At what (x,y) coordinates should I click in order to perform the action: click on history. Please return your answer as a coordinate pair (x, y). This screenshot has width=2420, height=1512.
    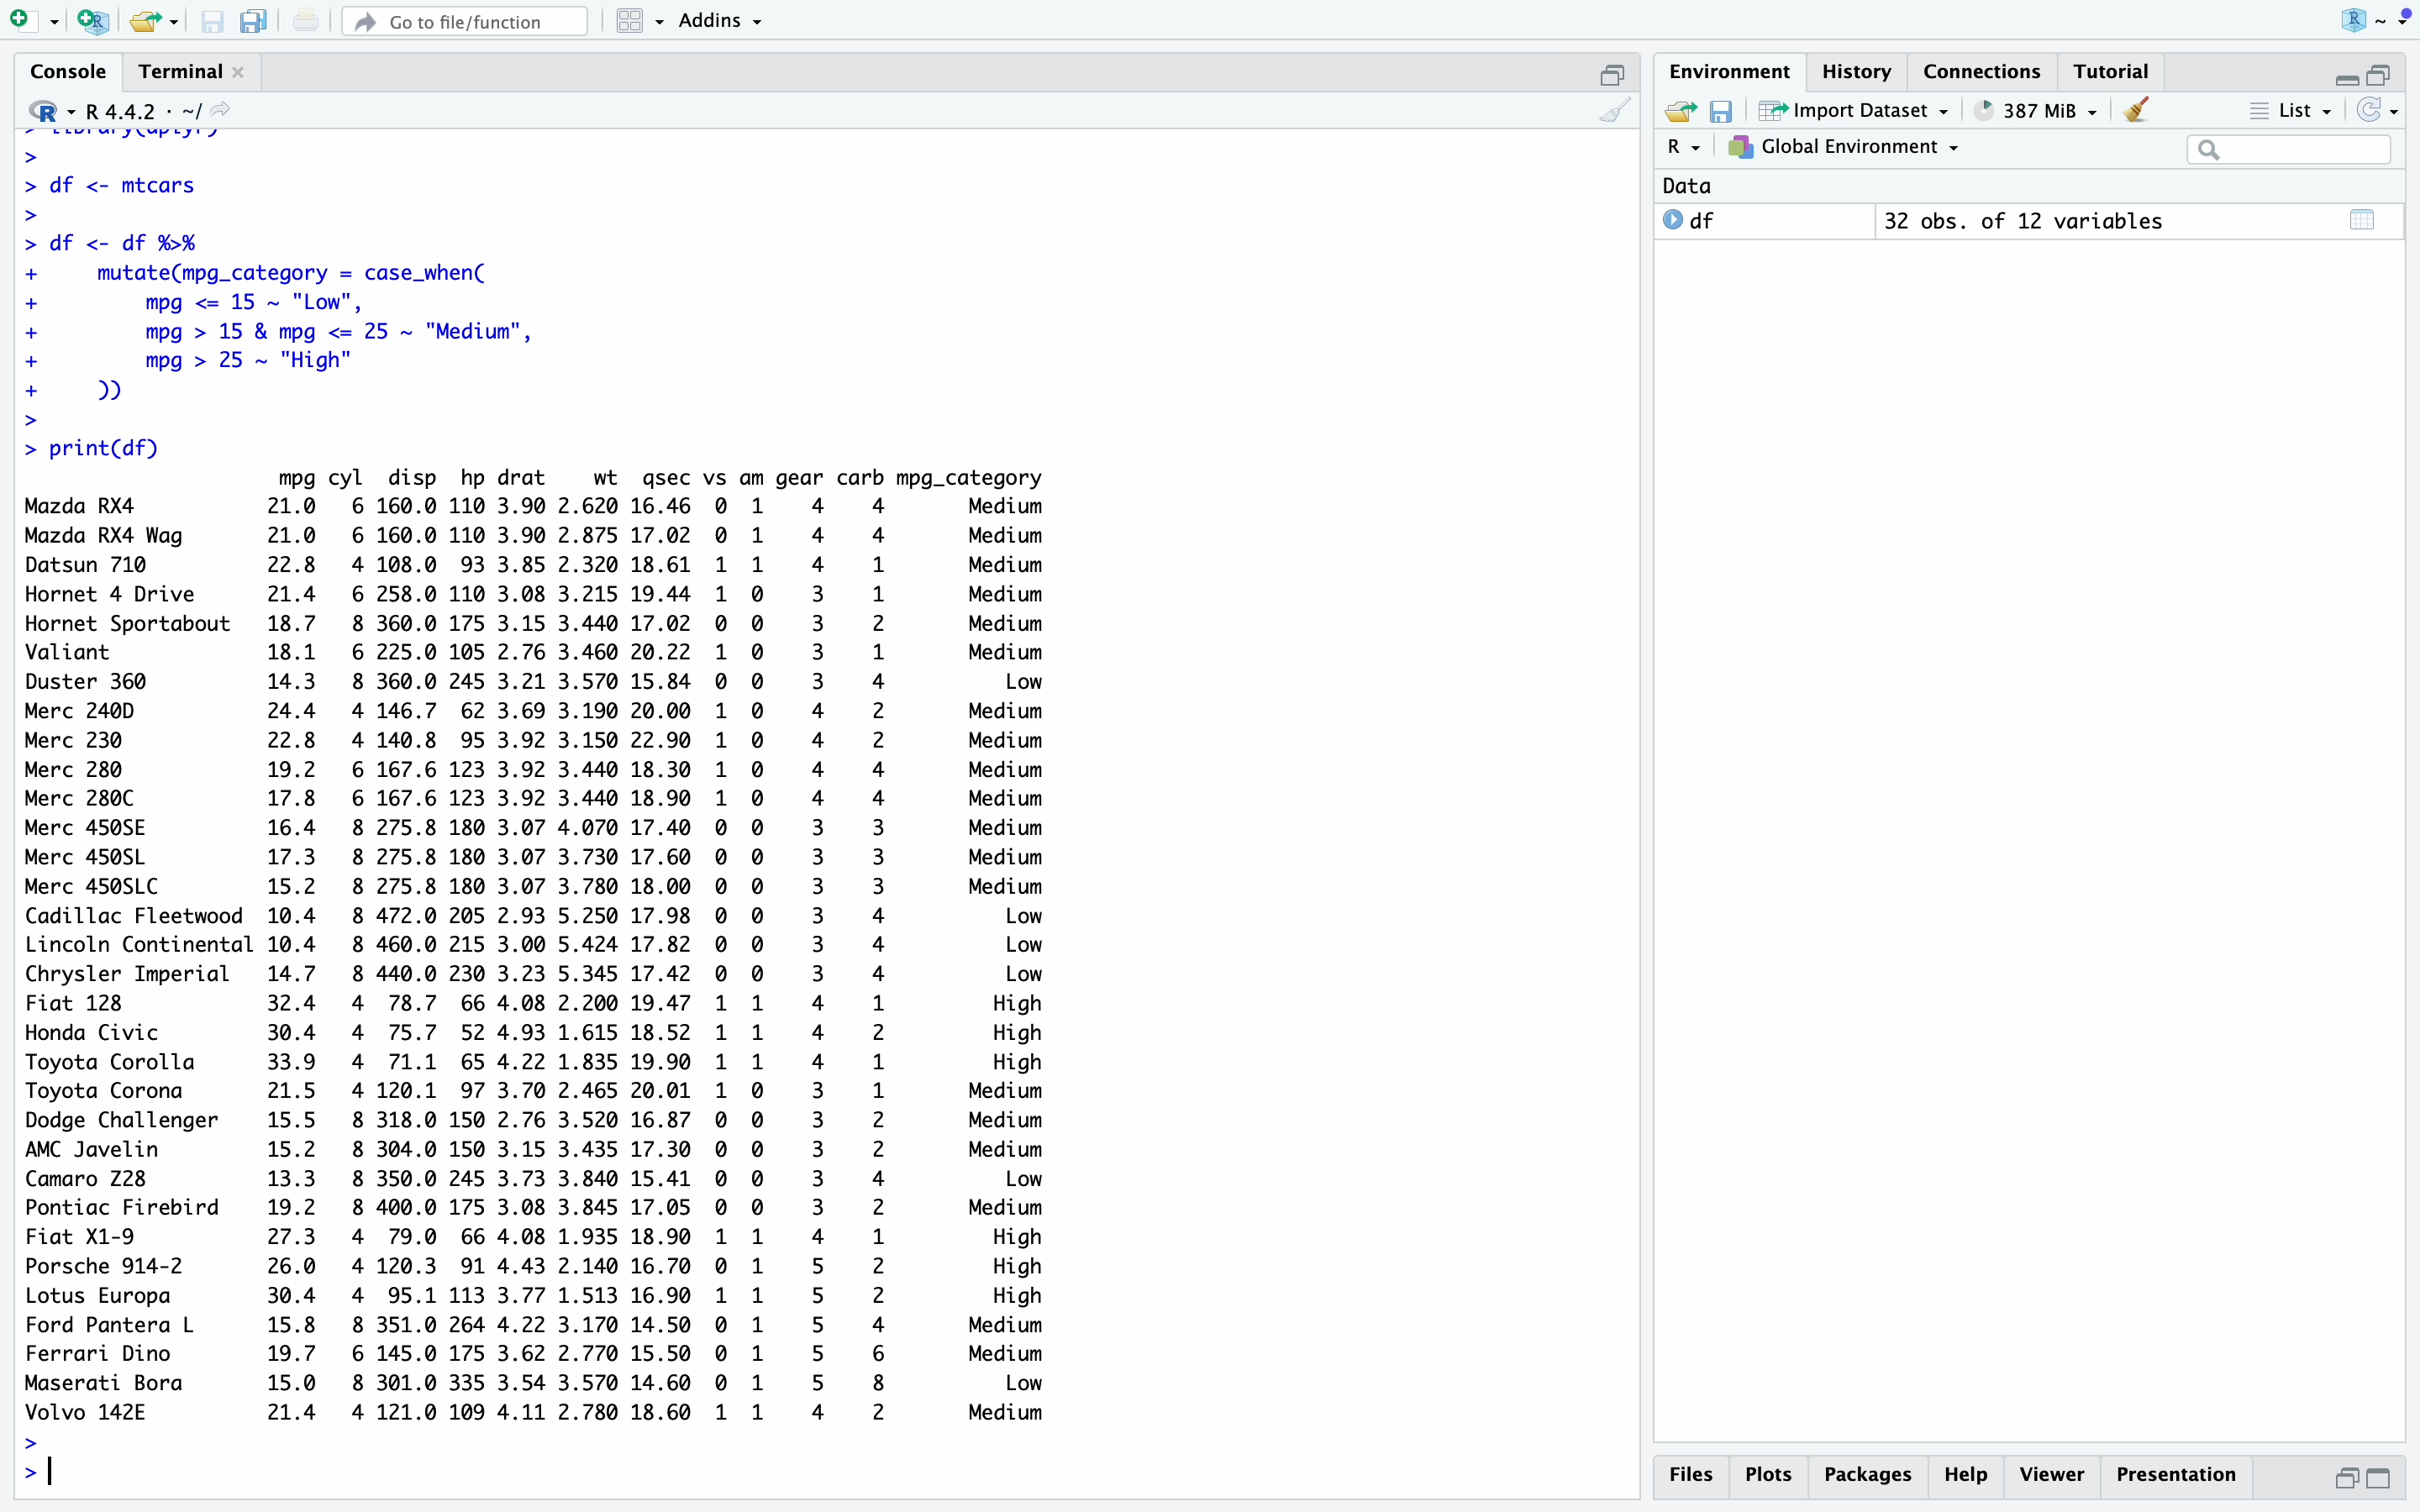
    Looking at the image, I should click on (1859, 72).